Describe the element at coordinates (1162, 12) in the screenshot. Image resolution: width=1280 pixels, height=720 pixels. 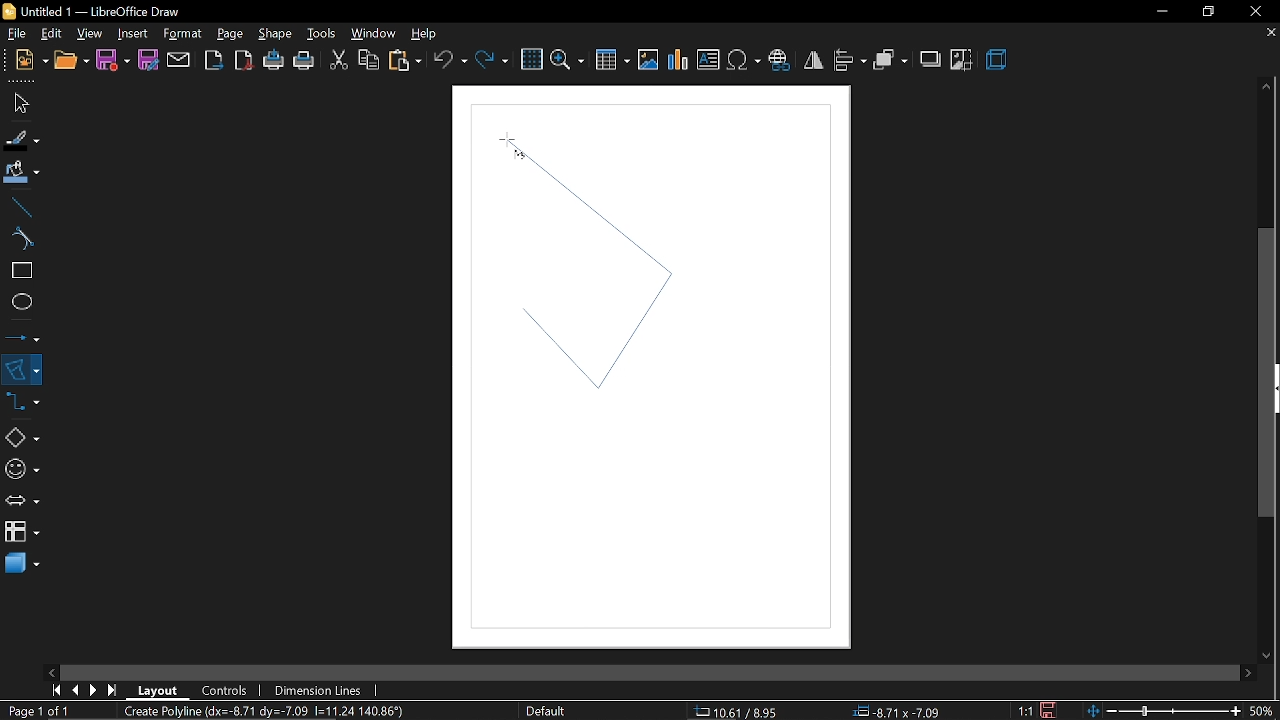
I see `minimize` at that location.